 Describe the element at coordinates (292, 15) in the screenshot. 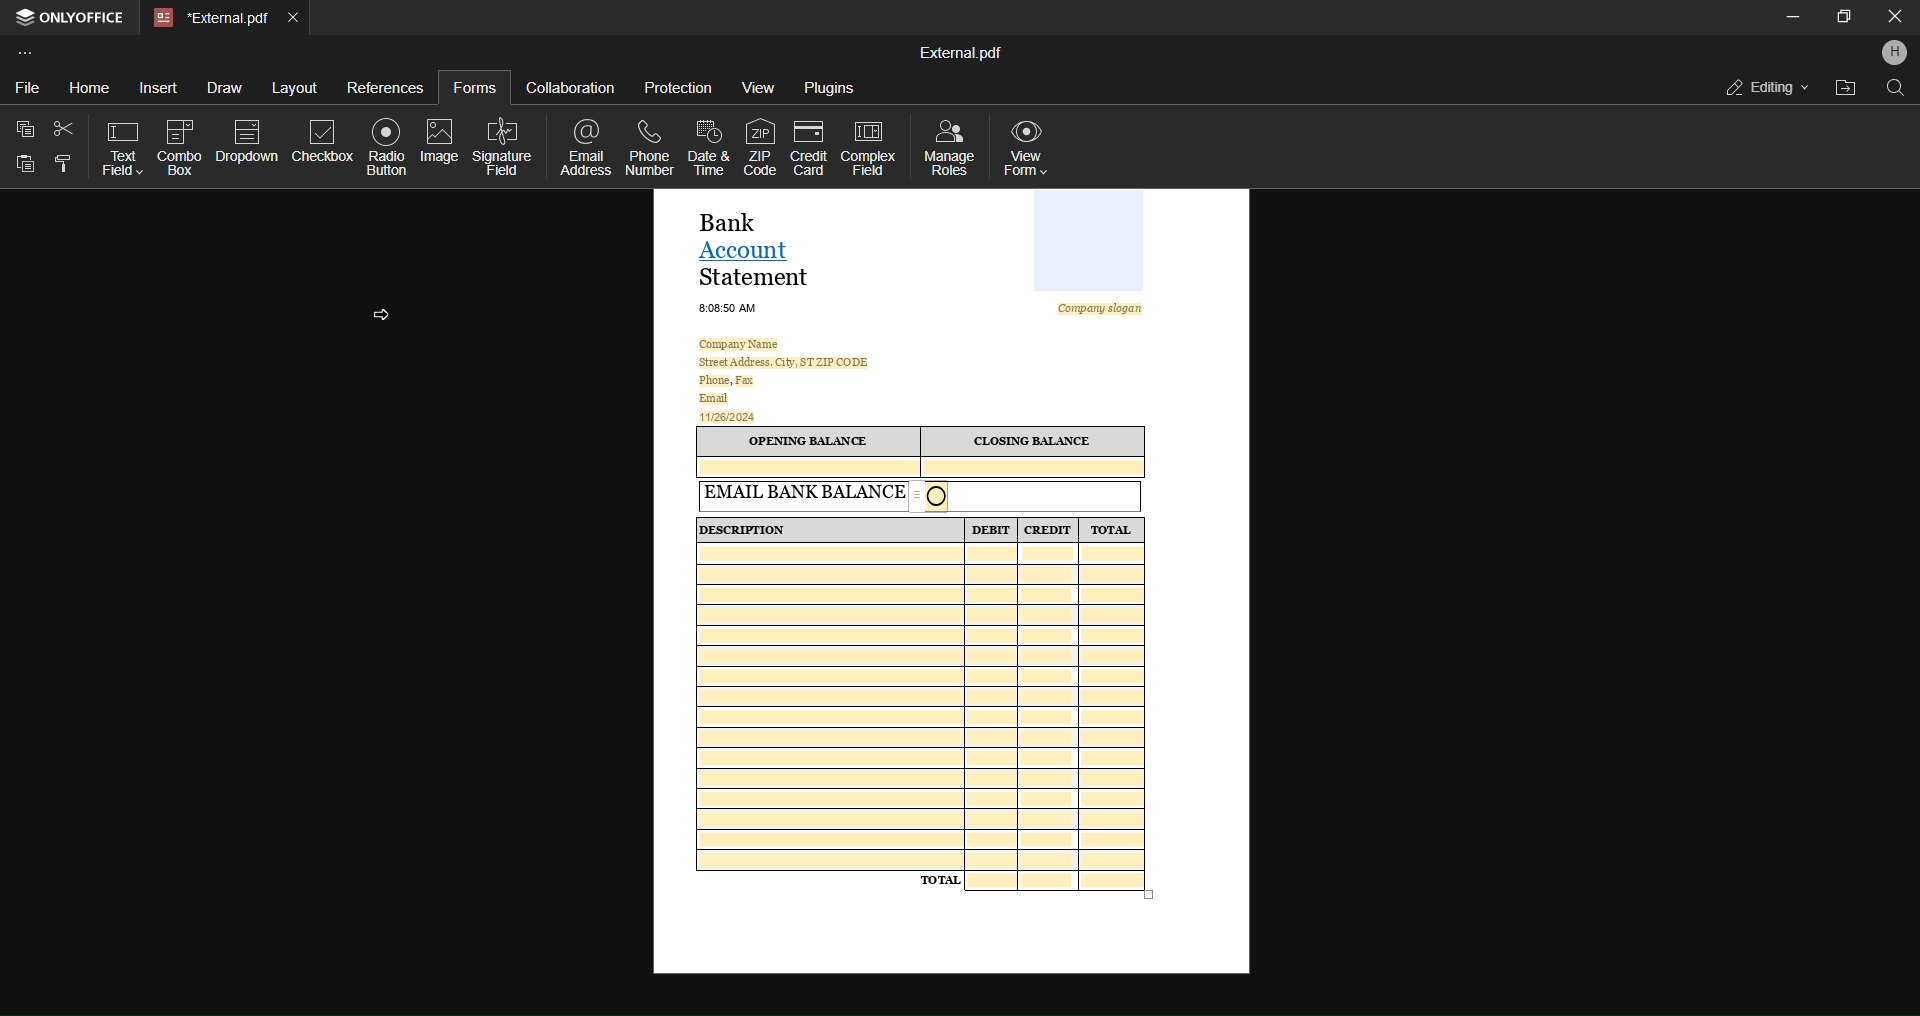

I see `close current tab` at that location.